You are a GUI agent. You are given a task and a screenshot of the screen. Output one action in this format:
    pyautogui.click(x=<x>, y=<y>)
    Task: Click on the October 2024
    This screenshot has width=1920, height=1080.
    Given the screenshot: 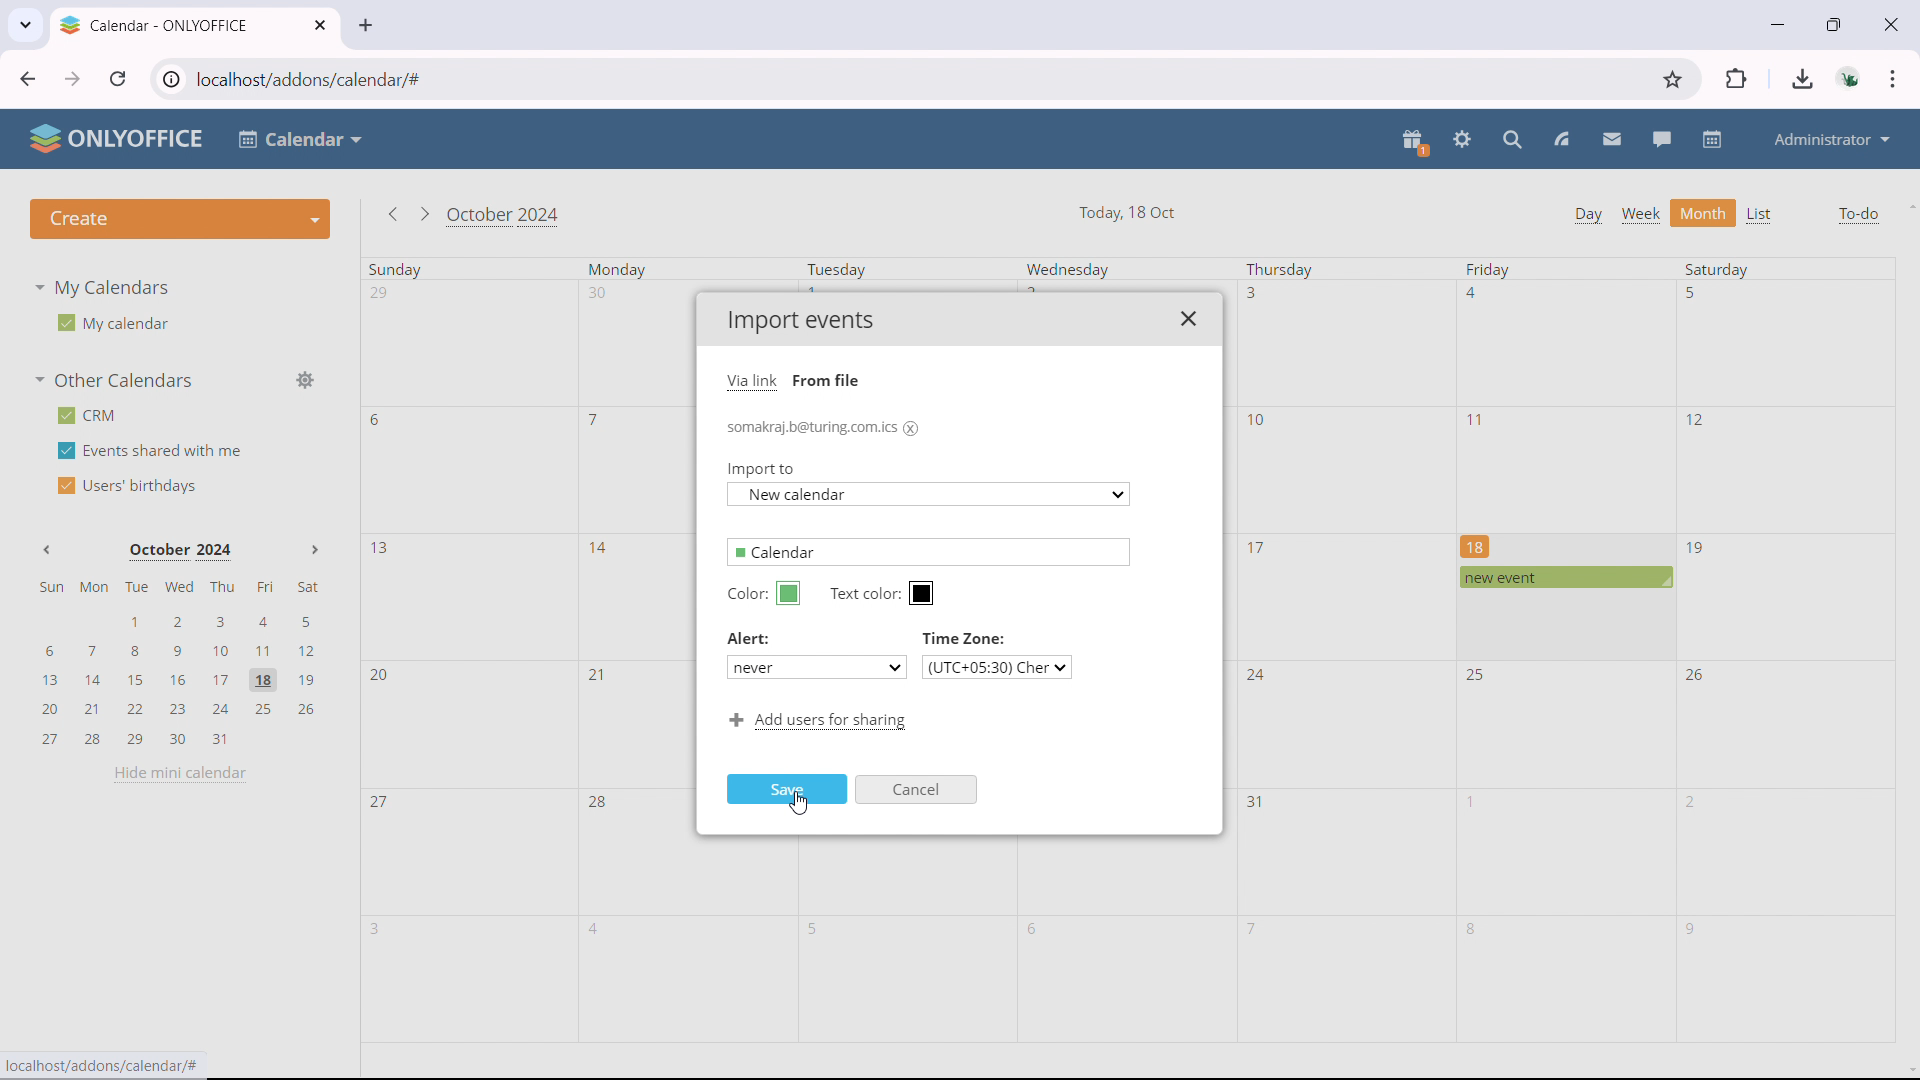 What is the action you would take?
    pyautogui.click(x=180, y=552)
    